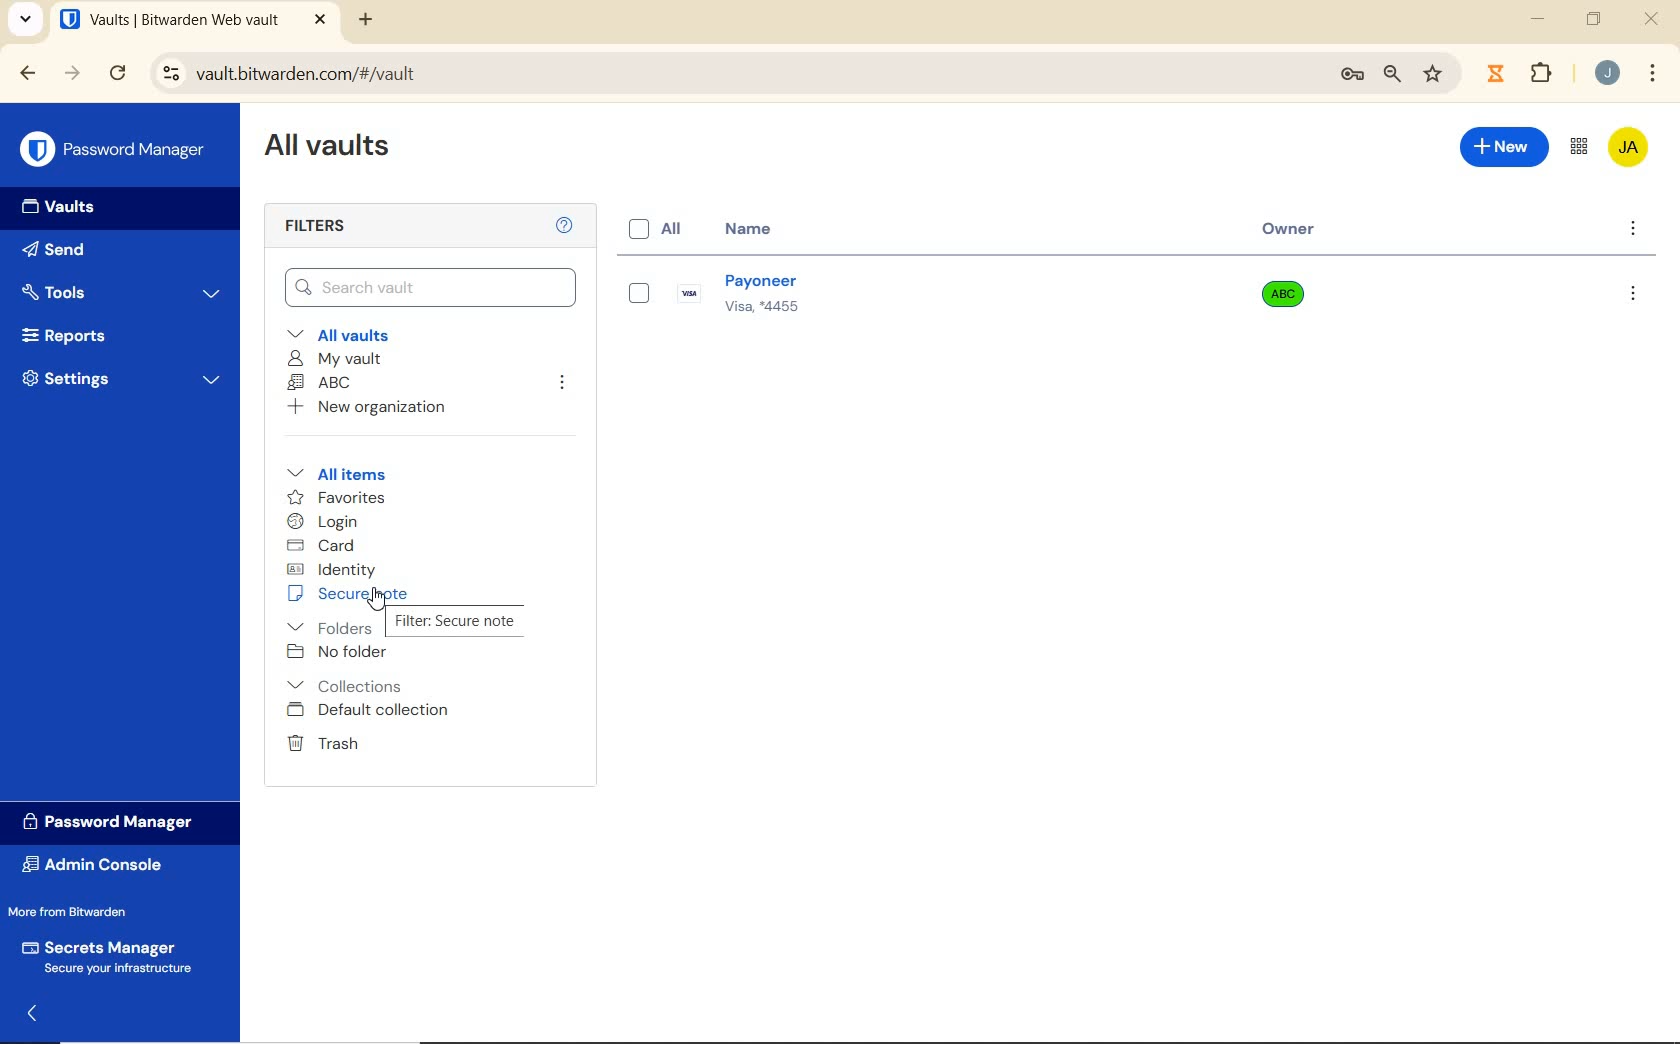 This screenshot has height=1044, width=1680. What do you see at coordinates (750, 298) in the screenshot?
I see `Login Name` at bounding box center [750, 298].